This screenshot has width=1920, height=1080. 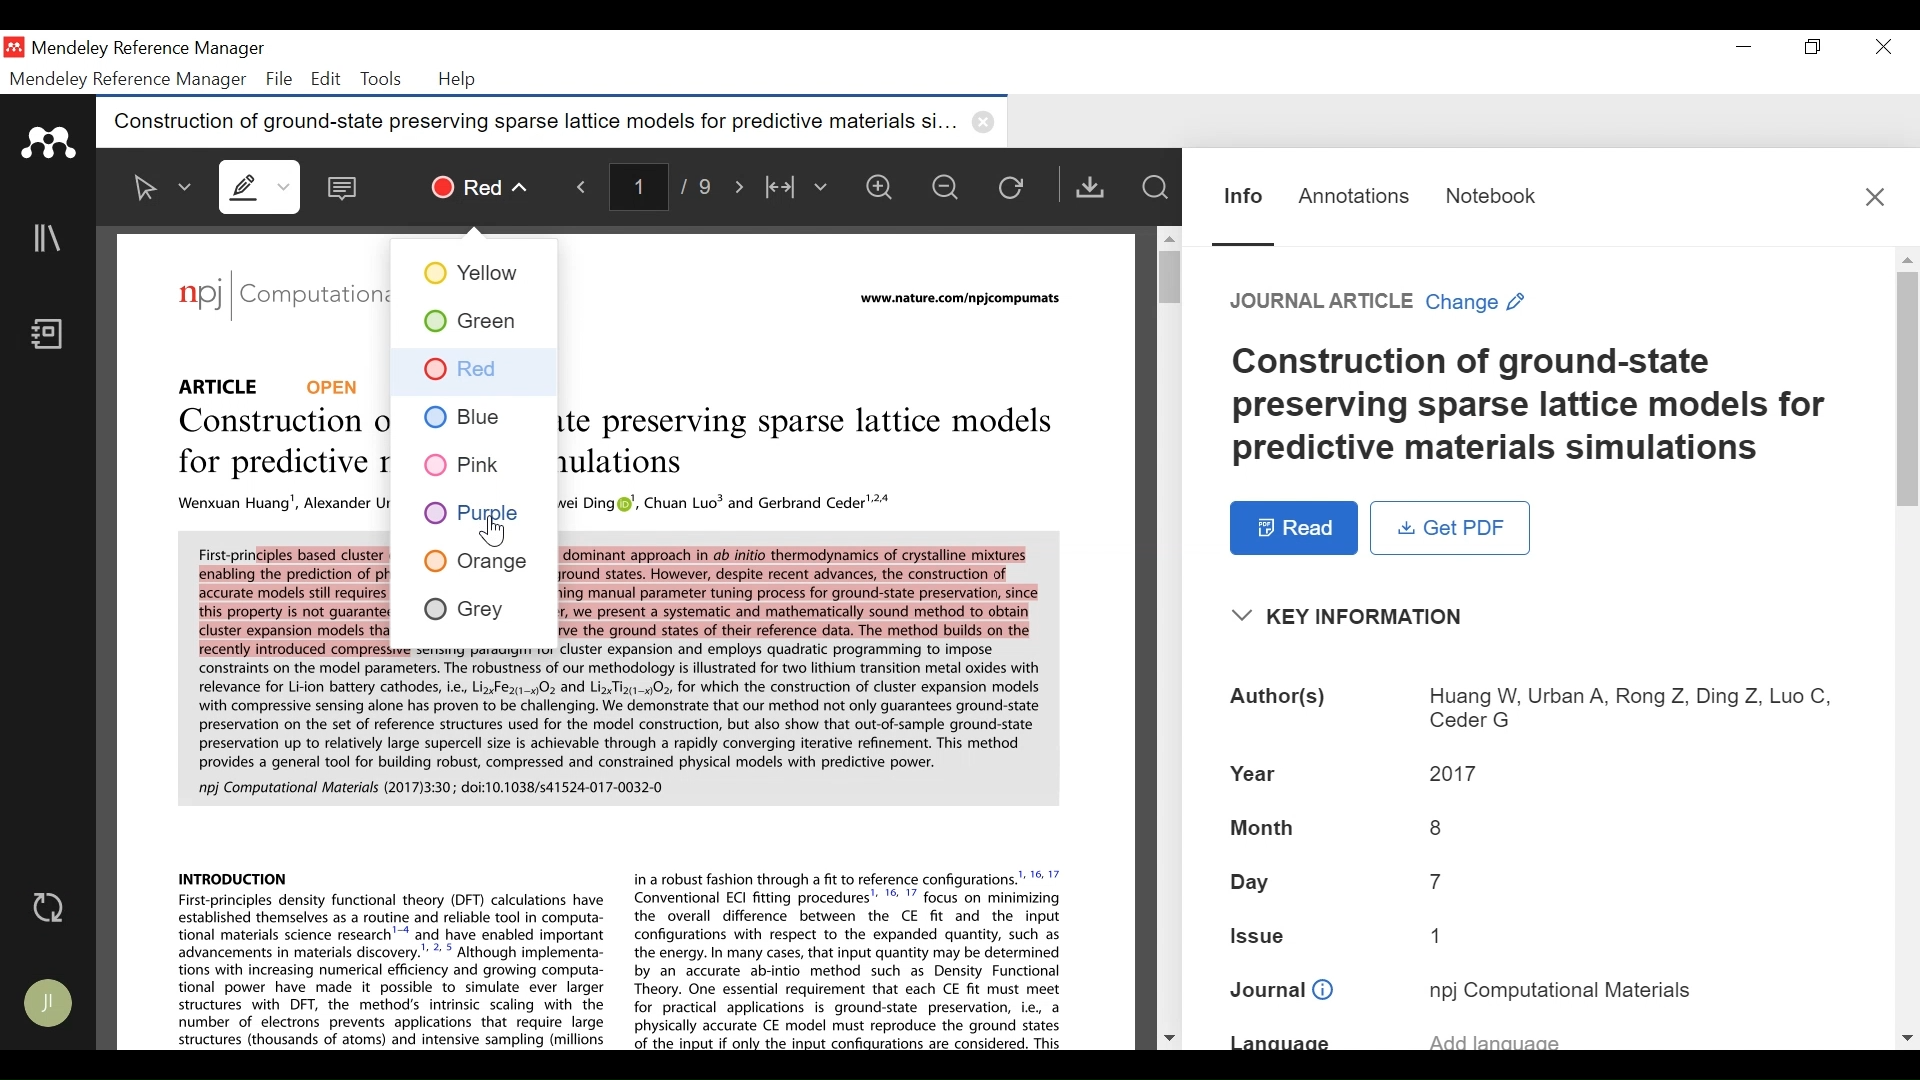 What do you see at coordinates (1645, 1035) in the screenshot?
I see `add language ` at bounding box center [1645, 1035].